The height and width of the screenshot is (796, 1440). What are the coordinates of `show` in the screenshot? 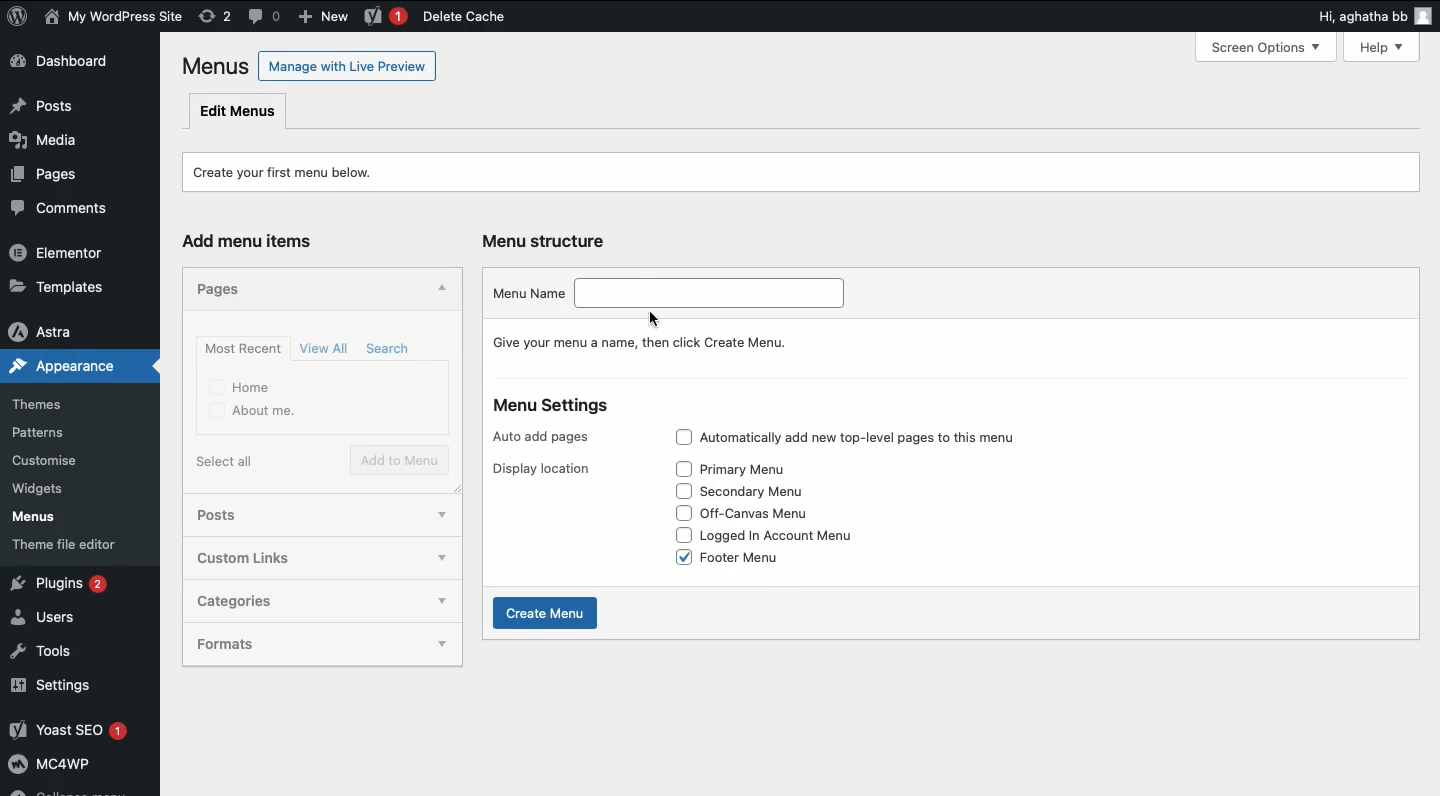 It's located at (434, 603).